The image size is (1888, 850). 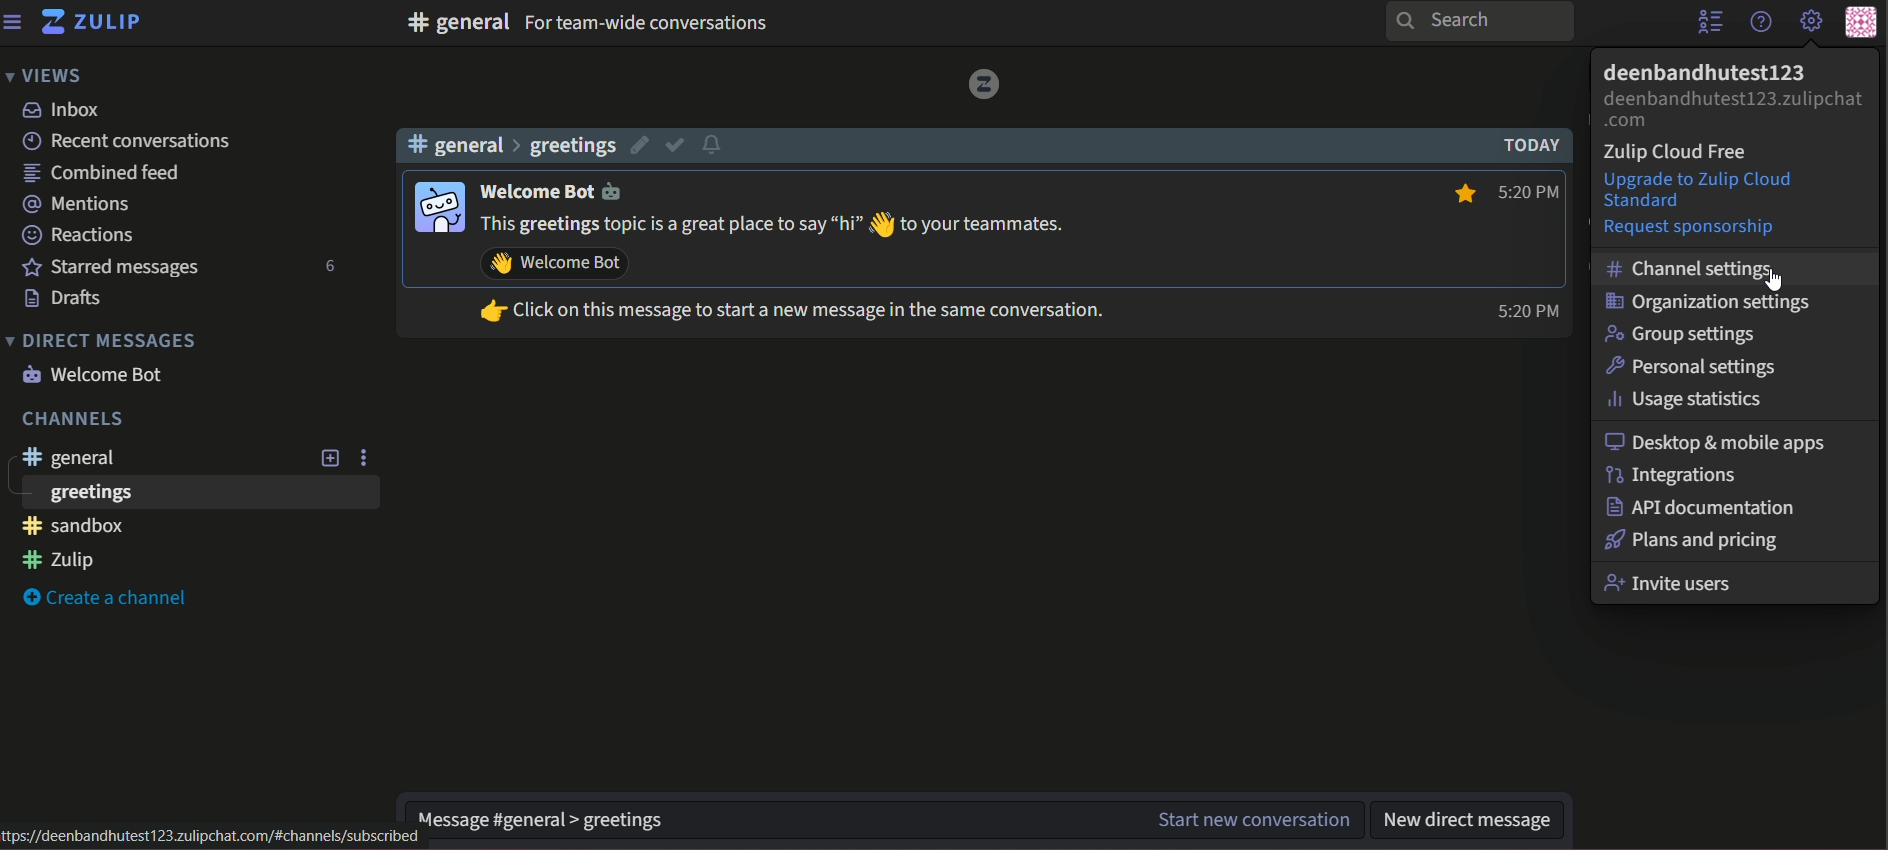 What do you see at coordinates (1705, 72) in the screenshot?
I see `user name` at bounding box center [1705, 72].